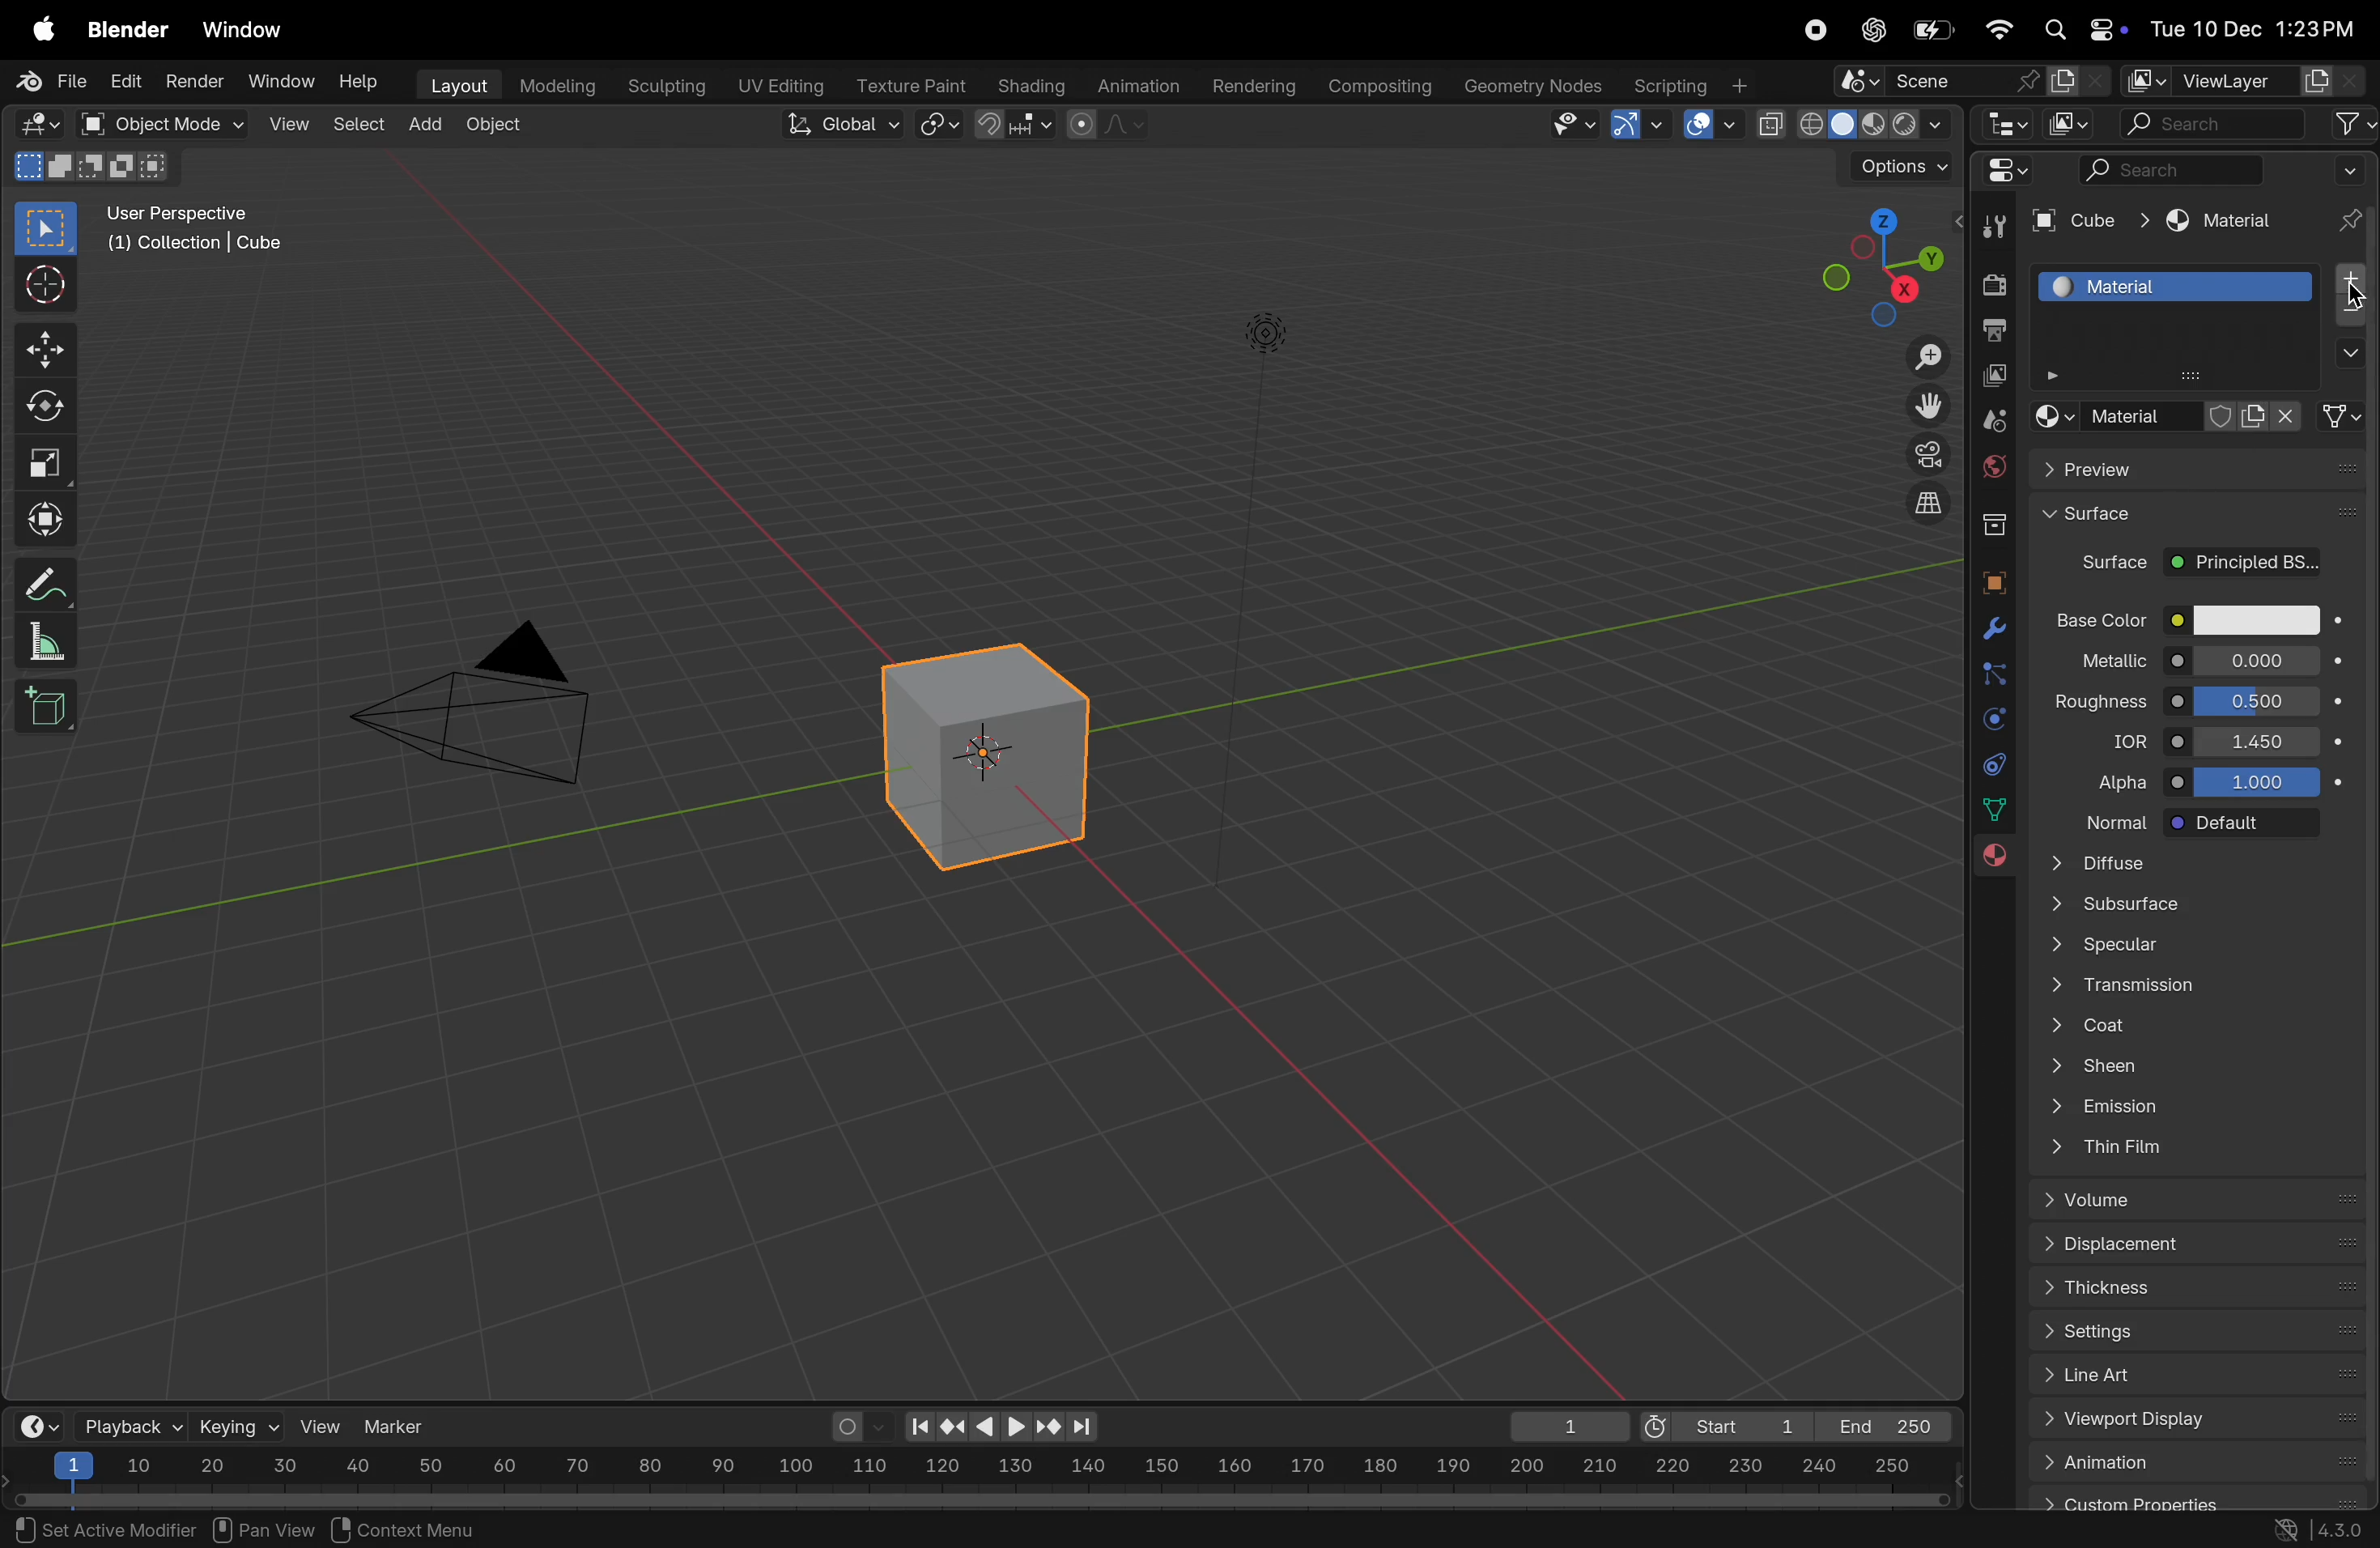 This screenshot has width=2380, height=1548. Describe the element at coordinates (1888, 167) in the screenshot. I see `options` at that location.